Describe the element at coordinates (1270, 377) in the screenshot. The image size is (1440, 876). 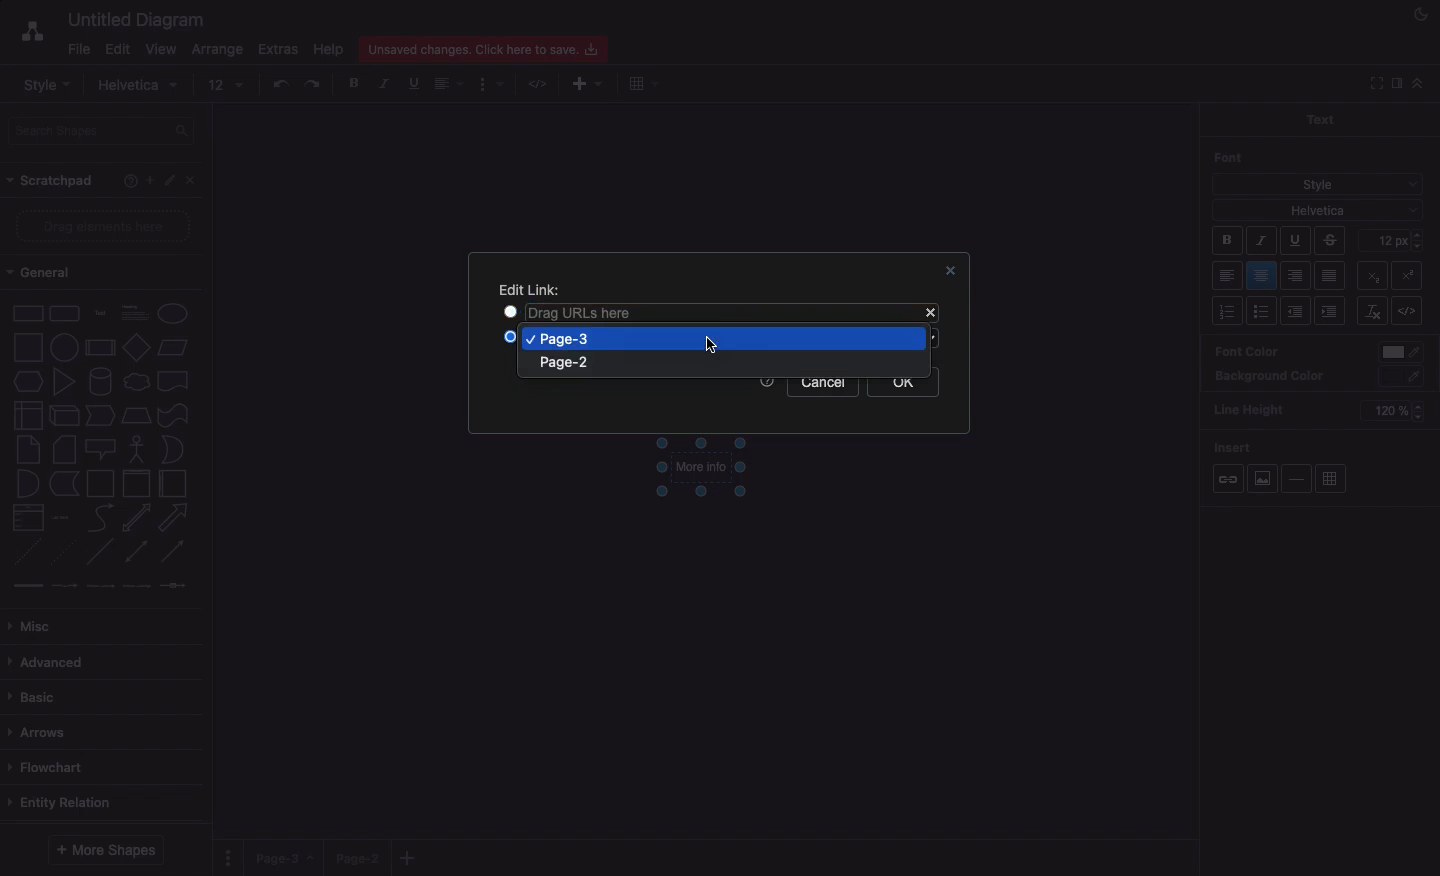
I see `Background color` at that location.